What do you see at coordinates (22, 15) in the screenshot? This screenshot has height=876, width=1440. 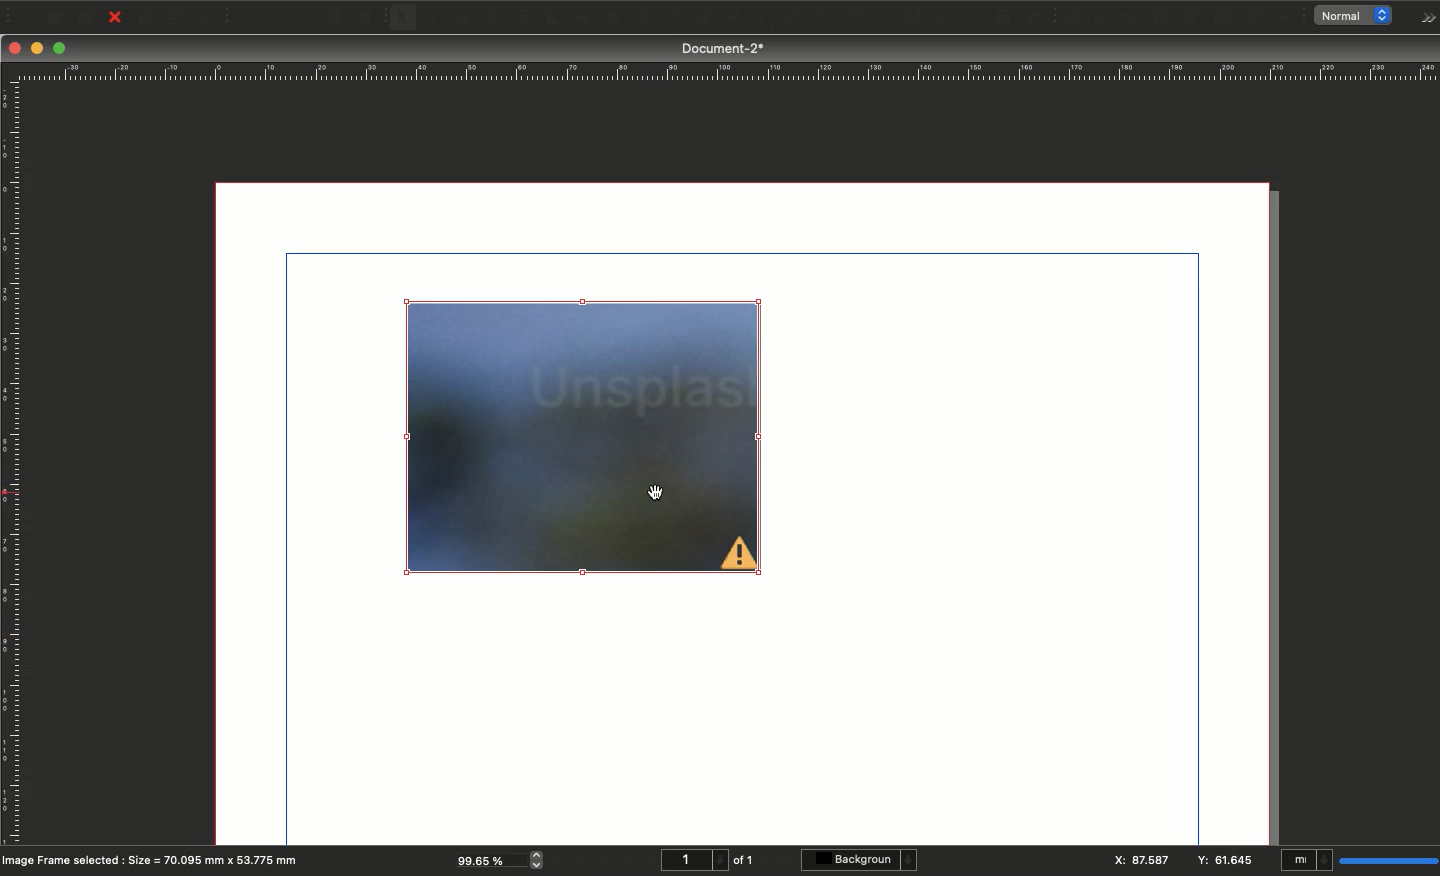 I see `New` at bounding box center [22, 15].